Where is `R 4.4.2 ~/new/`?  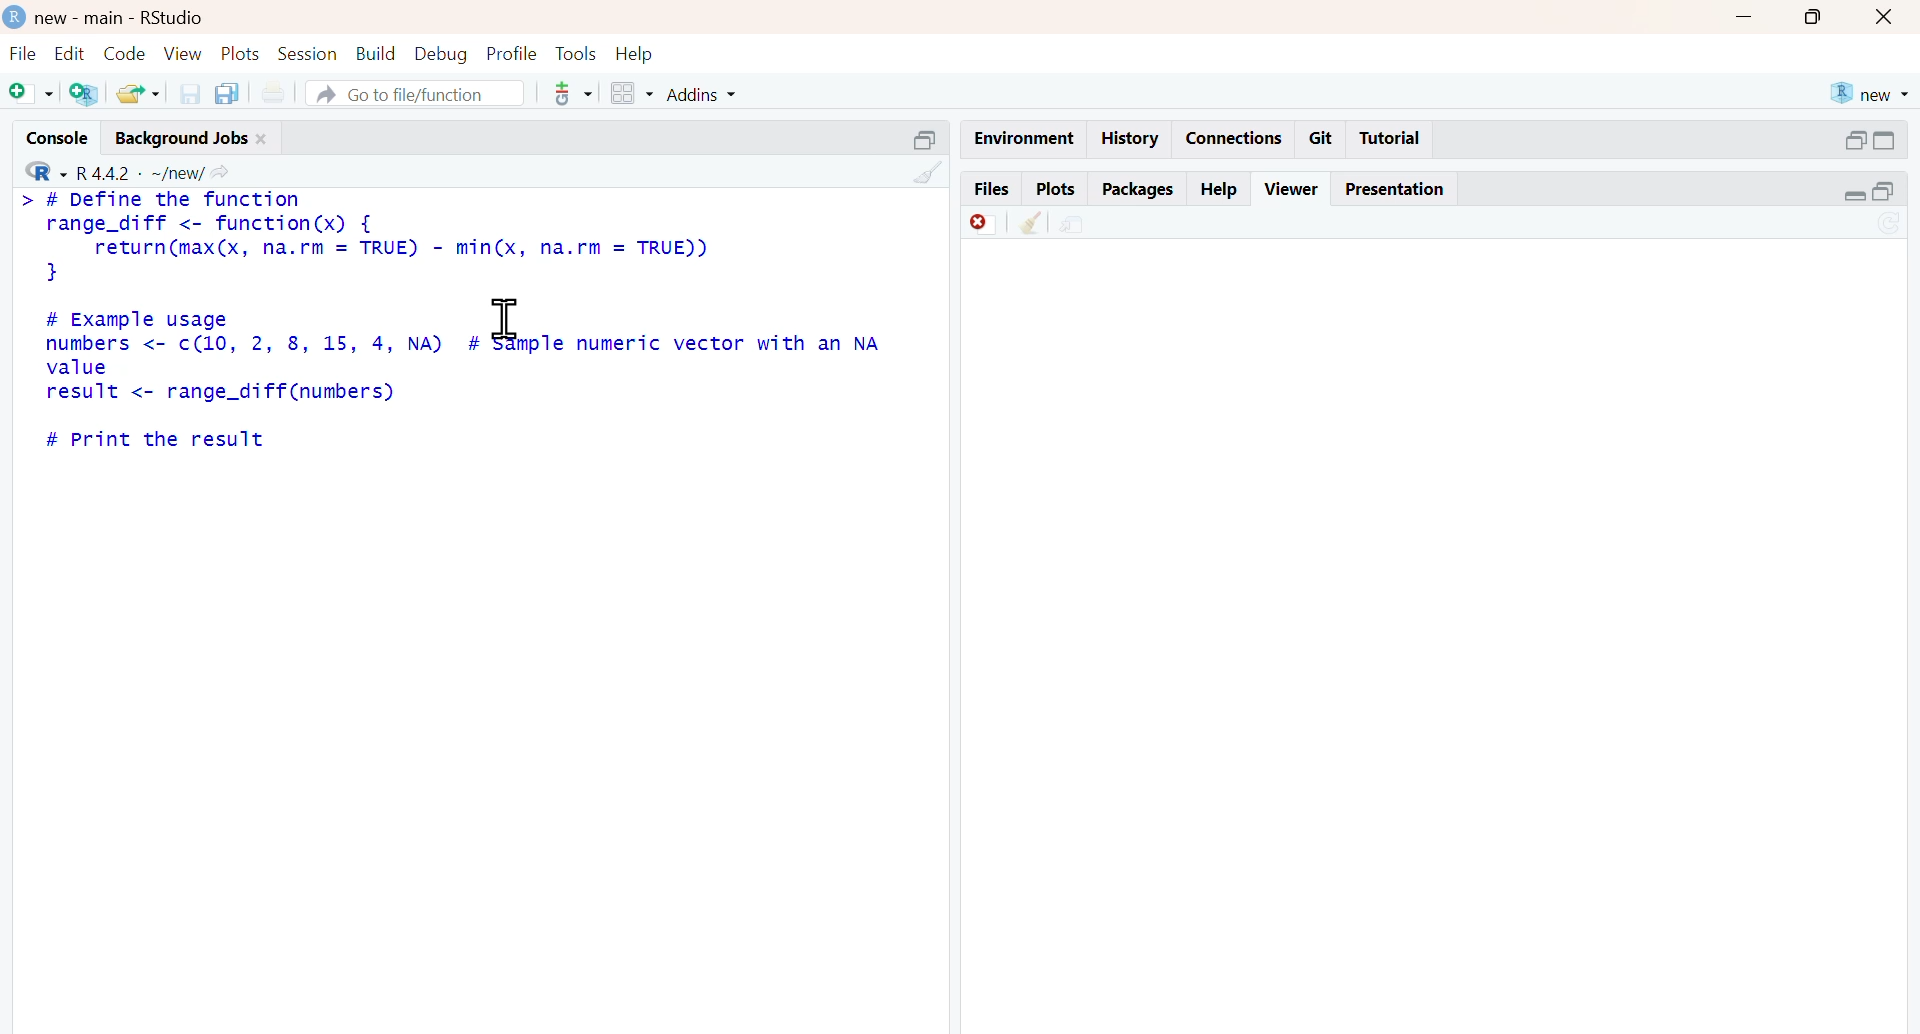
R 4.4.2 ~/new/ is located at coordinates (140, 172).